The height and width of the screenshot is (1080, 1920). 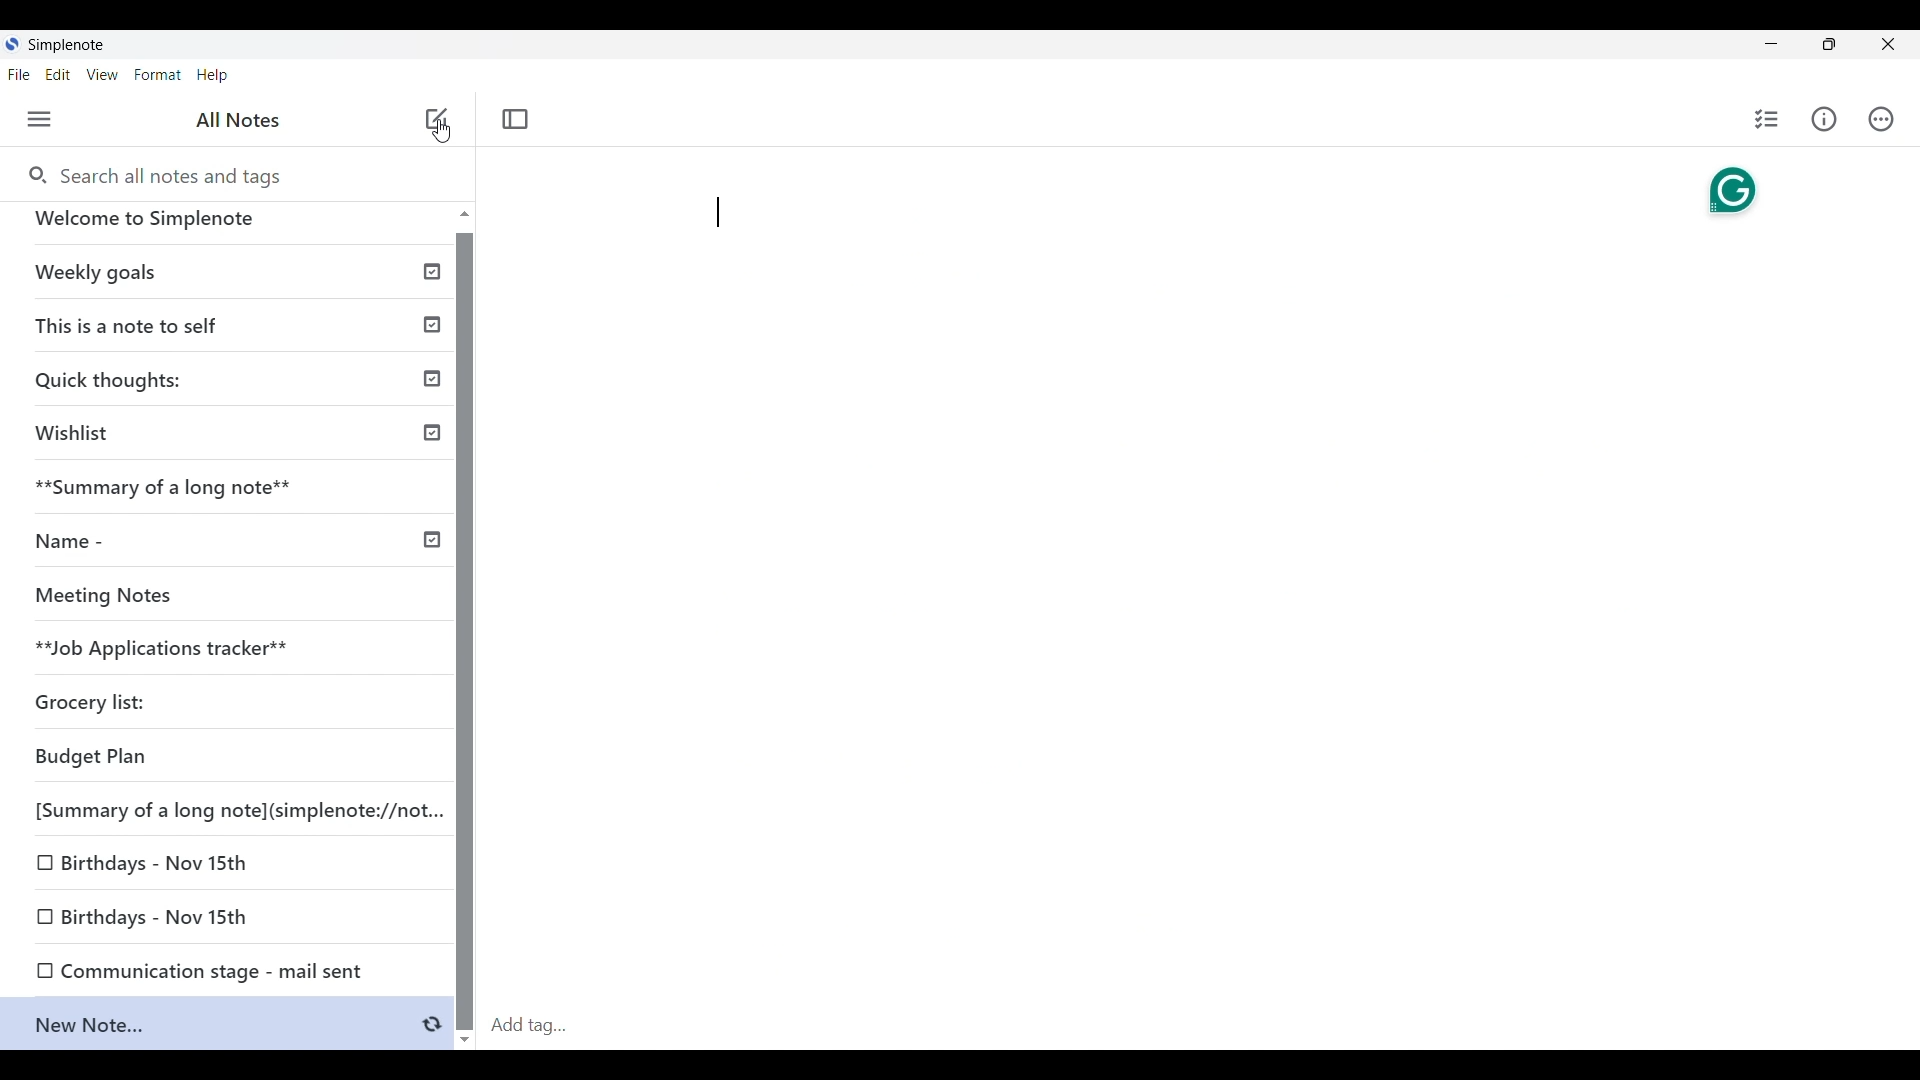 I want to click on Indicates saving, so click(x=432, y=1025).